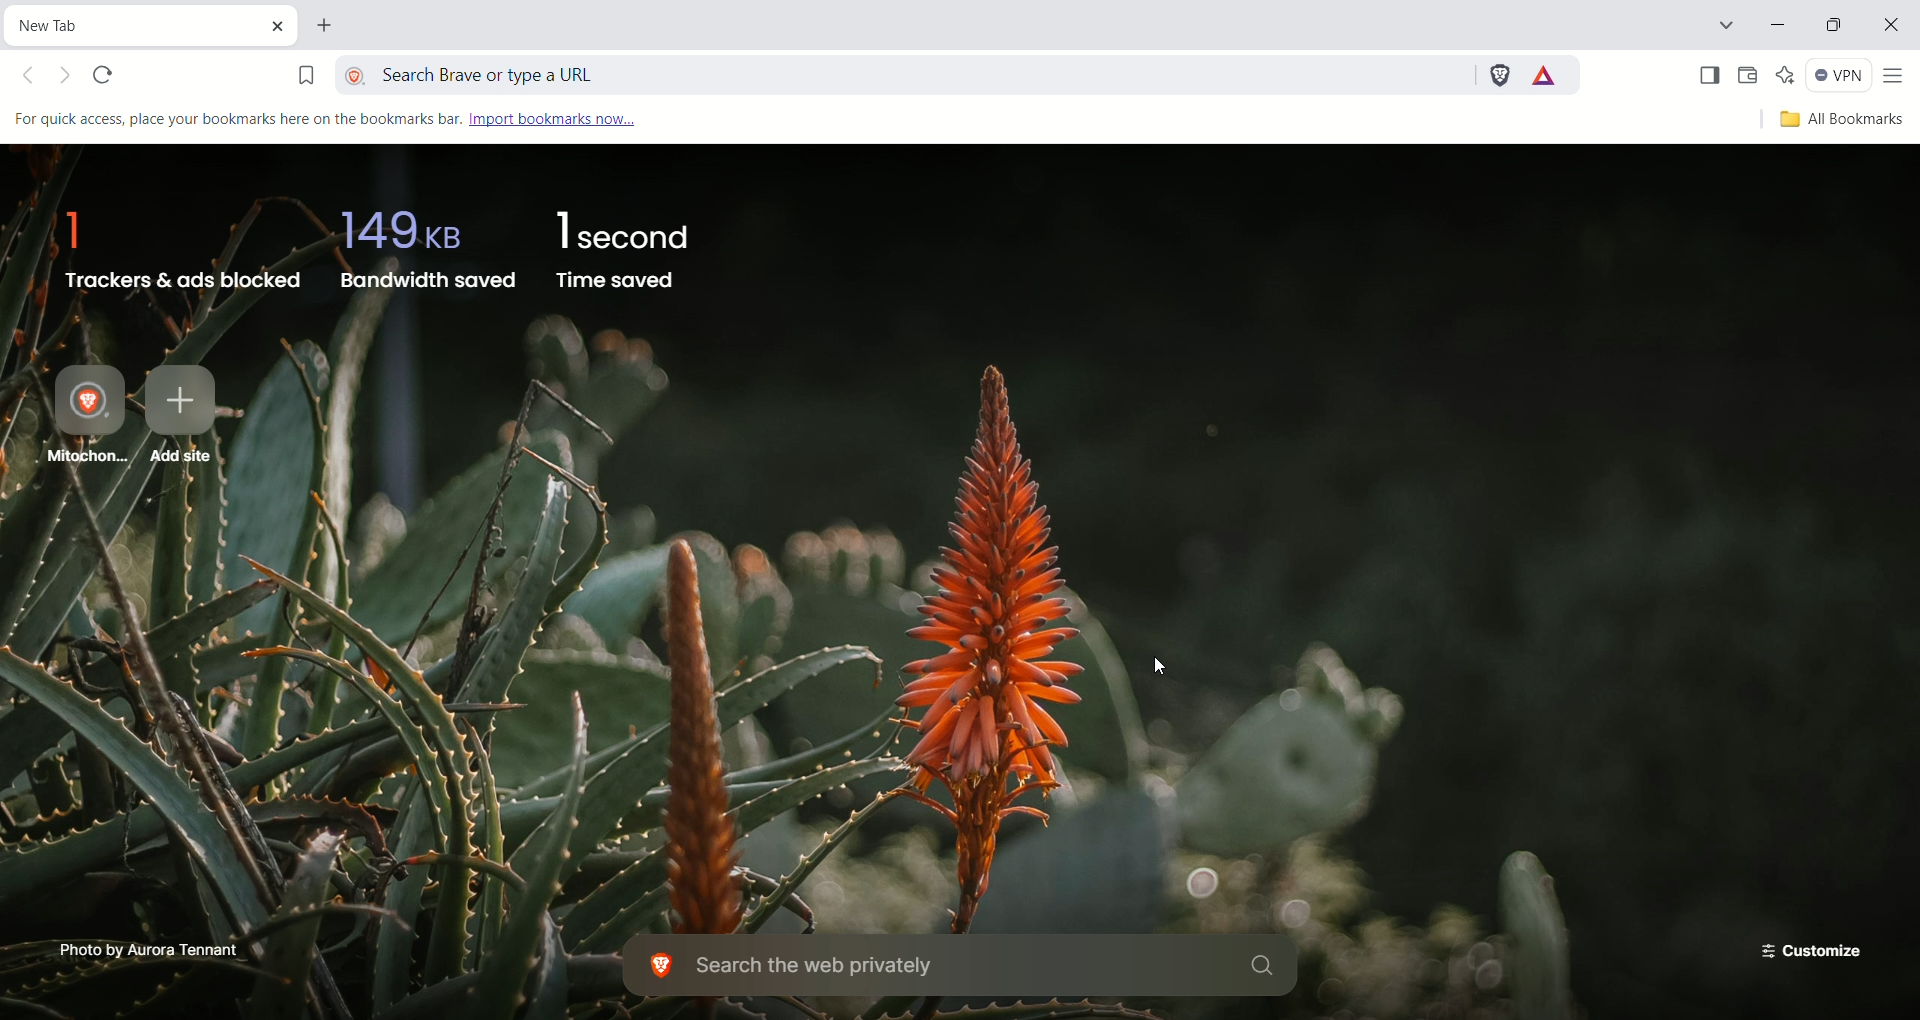  What do you see at coordinates (305, 71) in the screenshot?
I see `bookmark` at bounding box center [305, 71].